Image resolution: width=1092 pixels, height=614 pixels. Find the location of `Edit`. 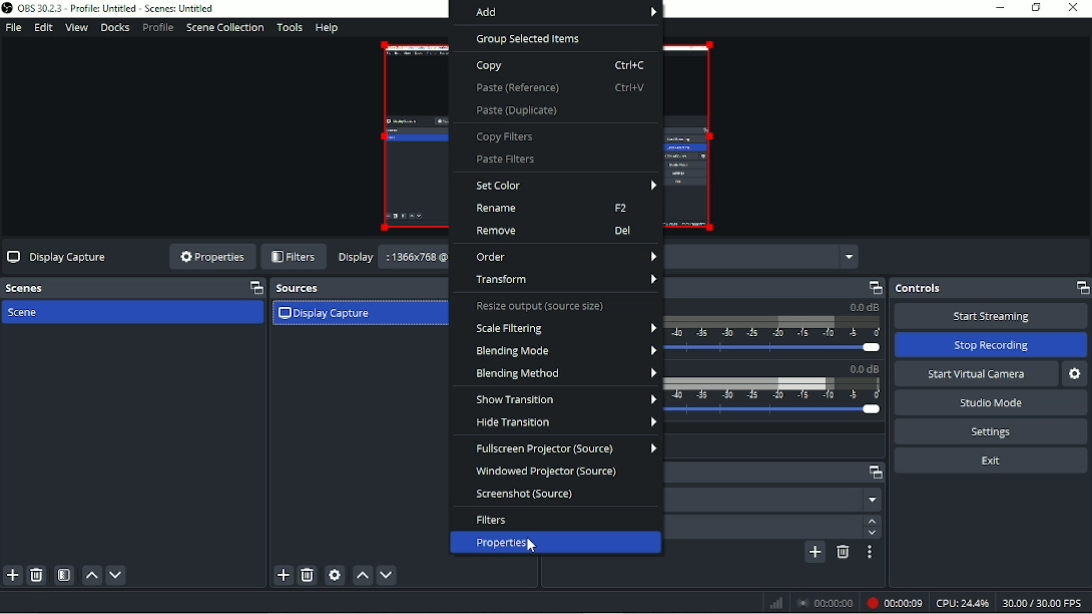

Edit is located at coordinates (44, 27).